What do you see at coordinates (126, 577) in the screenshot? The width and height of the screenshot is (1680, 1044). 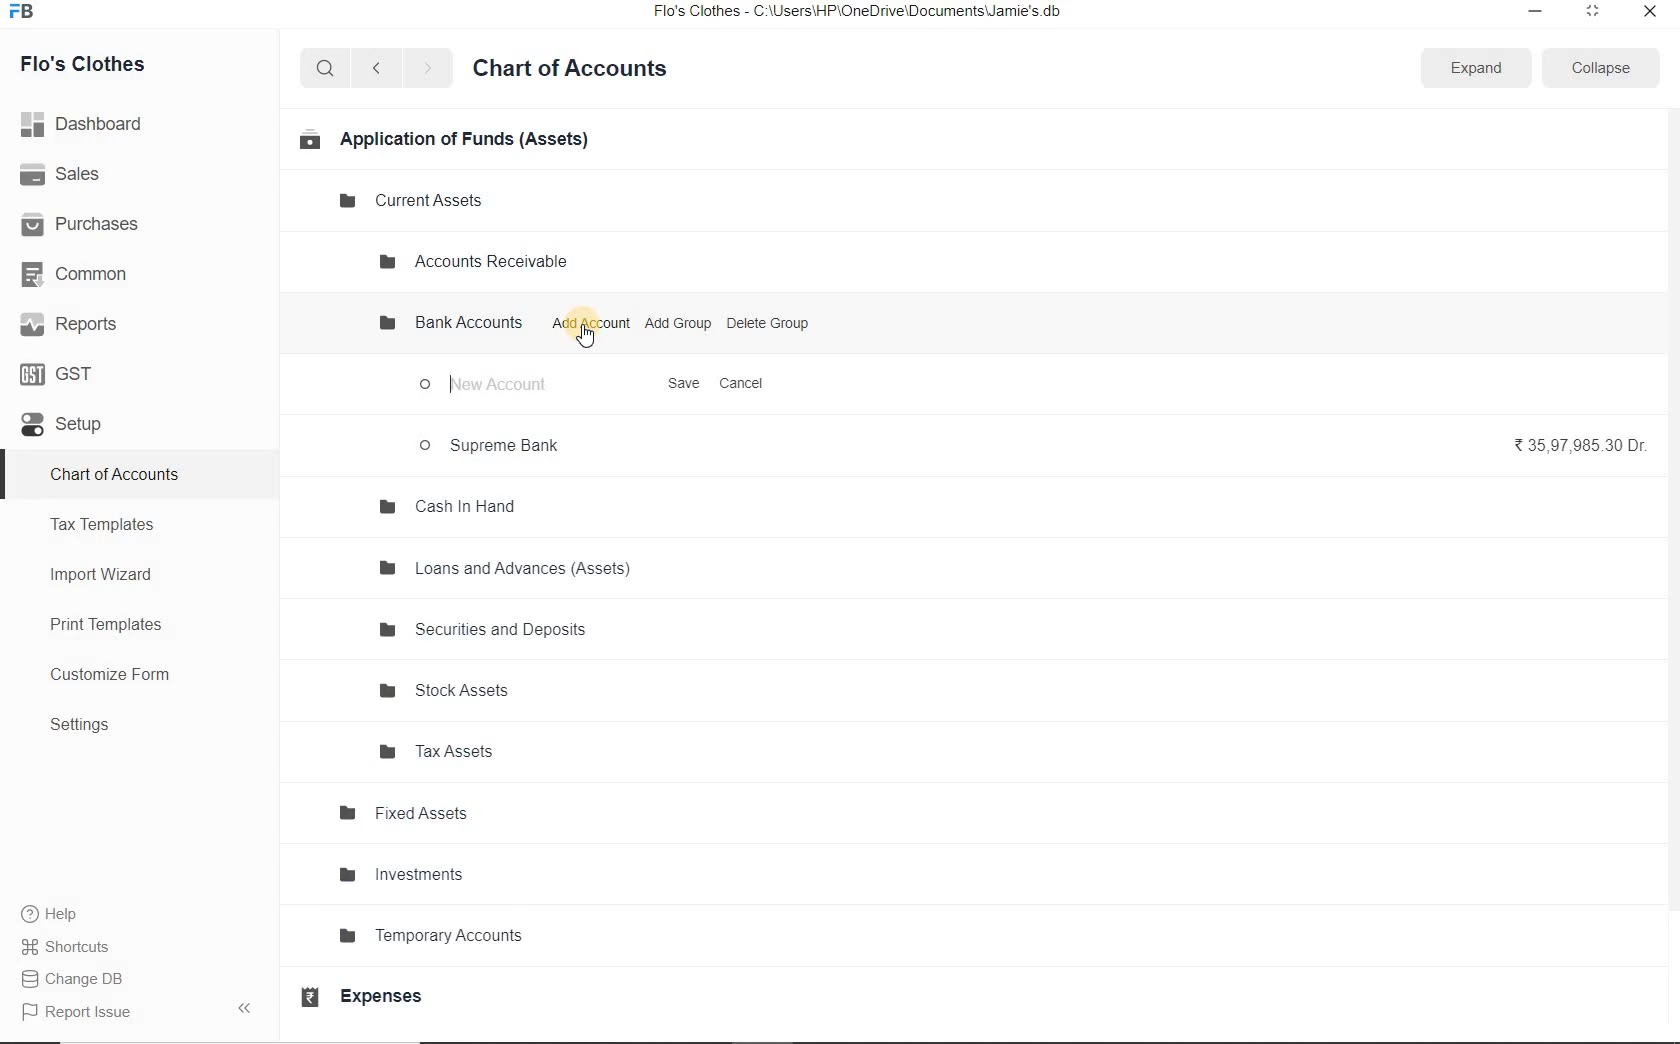 I see `Import Wizard` at bounding box center [126, 577].